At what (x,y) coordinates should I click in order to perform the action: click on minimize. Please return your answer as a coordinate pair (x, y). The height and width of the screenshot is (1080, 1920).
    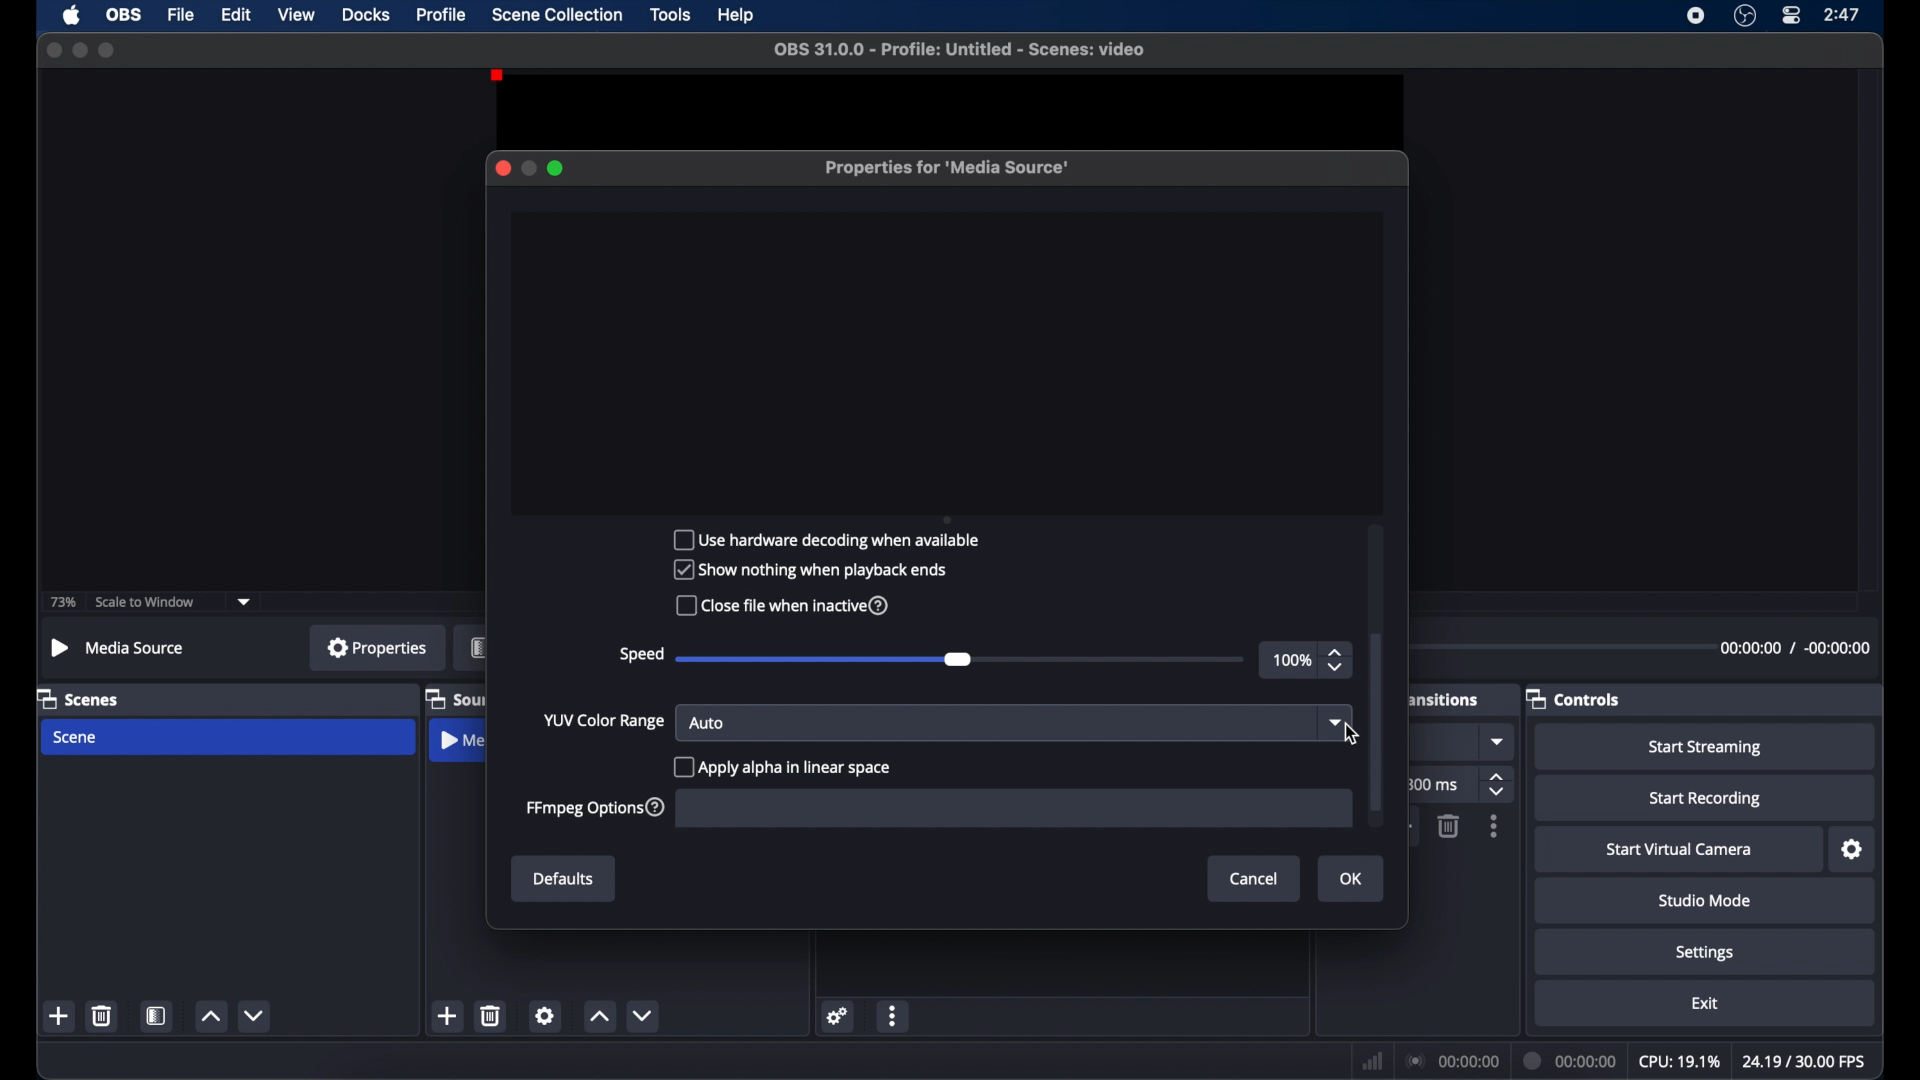
    Looking at the image, I should click on (528, 168).